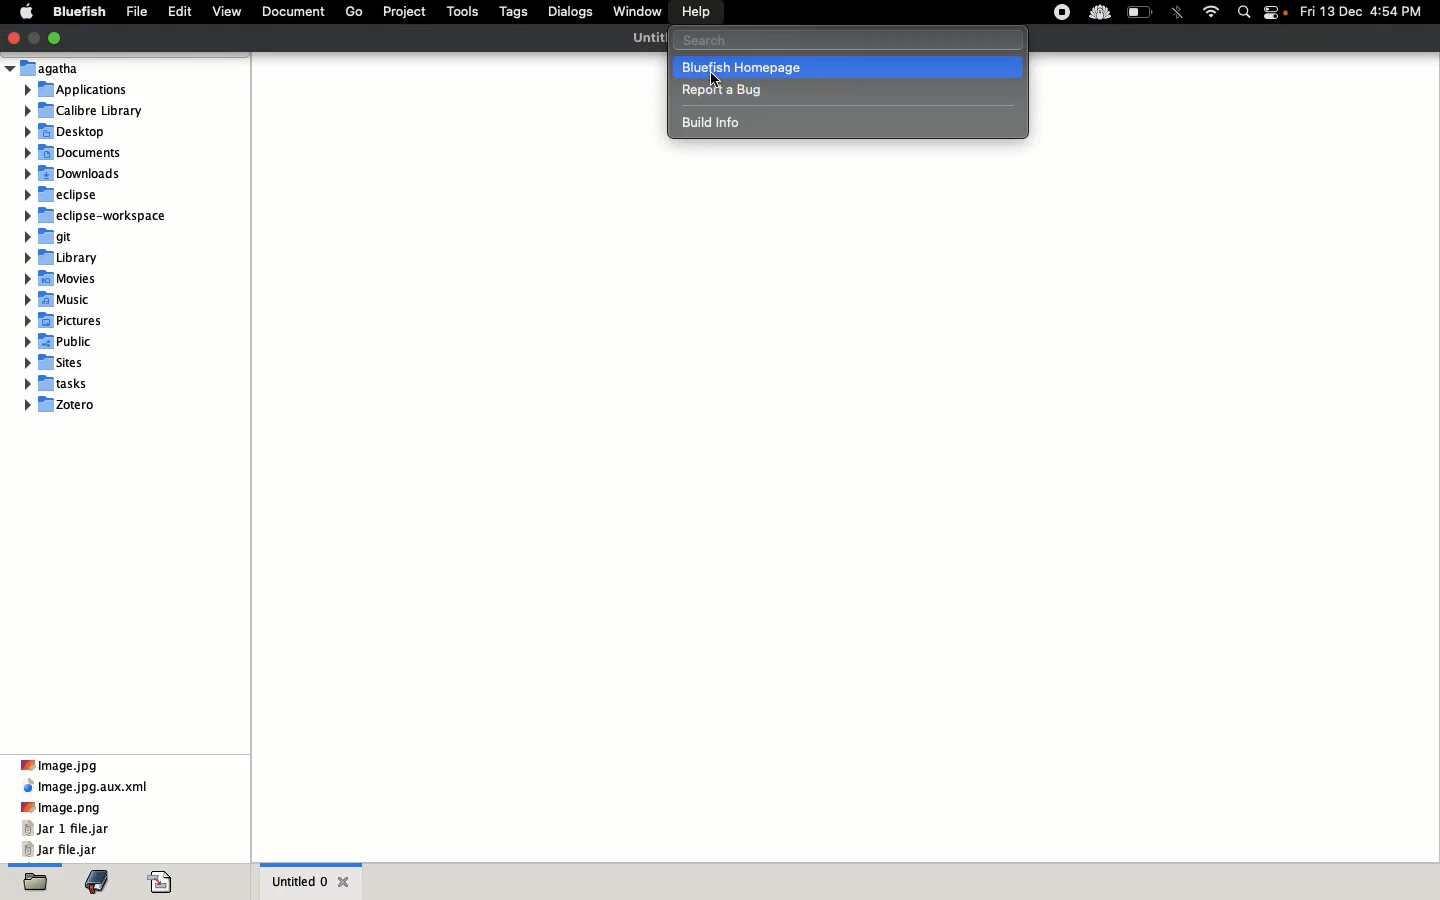 The width and height of the screenshot is (1440, 900). I want to click on Project, so click(404, 11).